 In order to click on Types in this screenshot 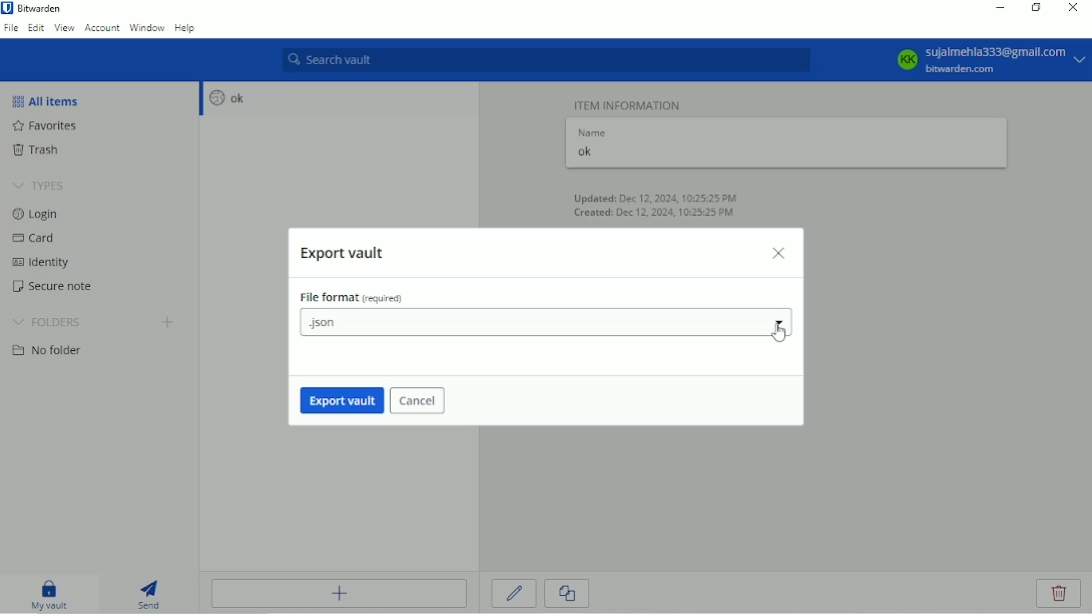, I will do `click(40, 187)`.